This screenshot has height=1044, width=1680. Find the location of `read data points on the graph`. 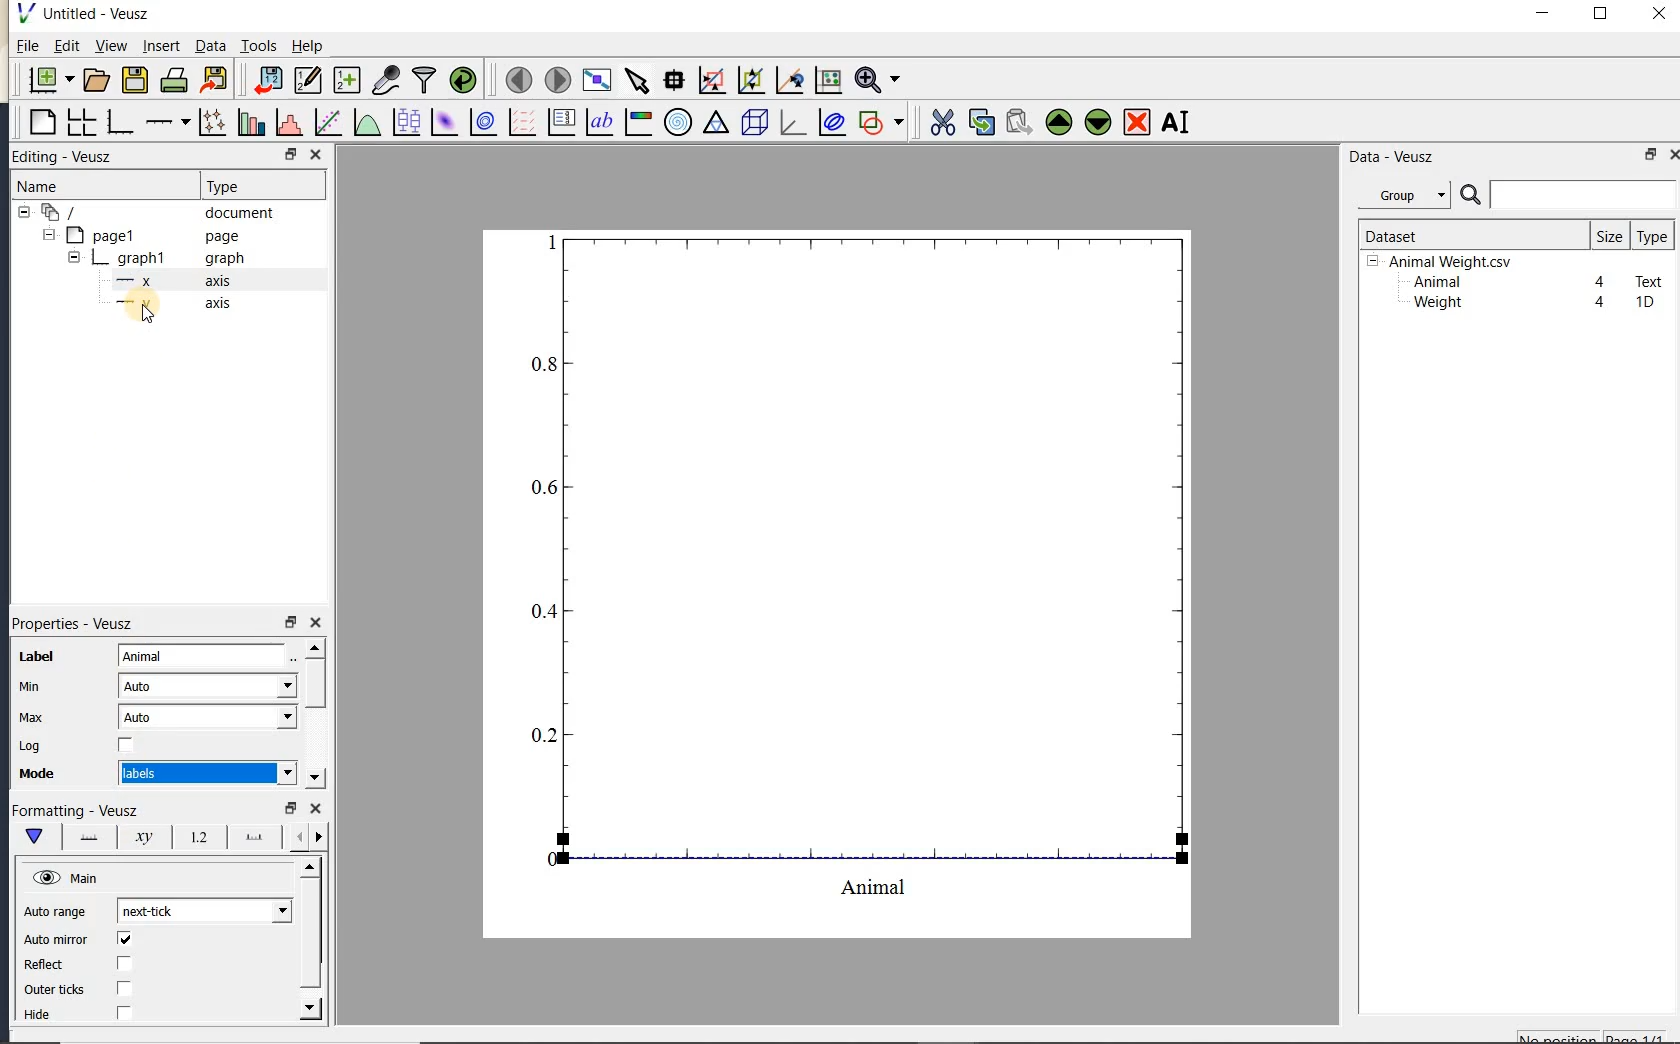

read data points on the graph is located at coordinates (673, 81).